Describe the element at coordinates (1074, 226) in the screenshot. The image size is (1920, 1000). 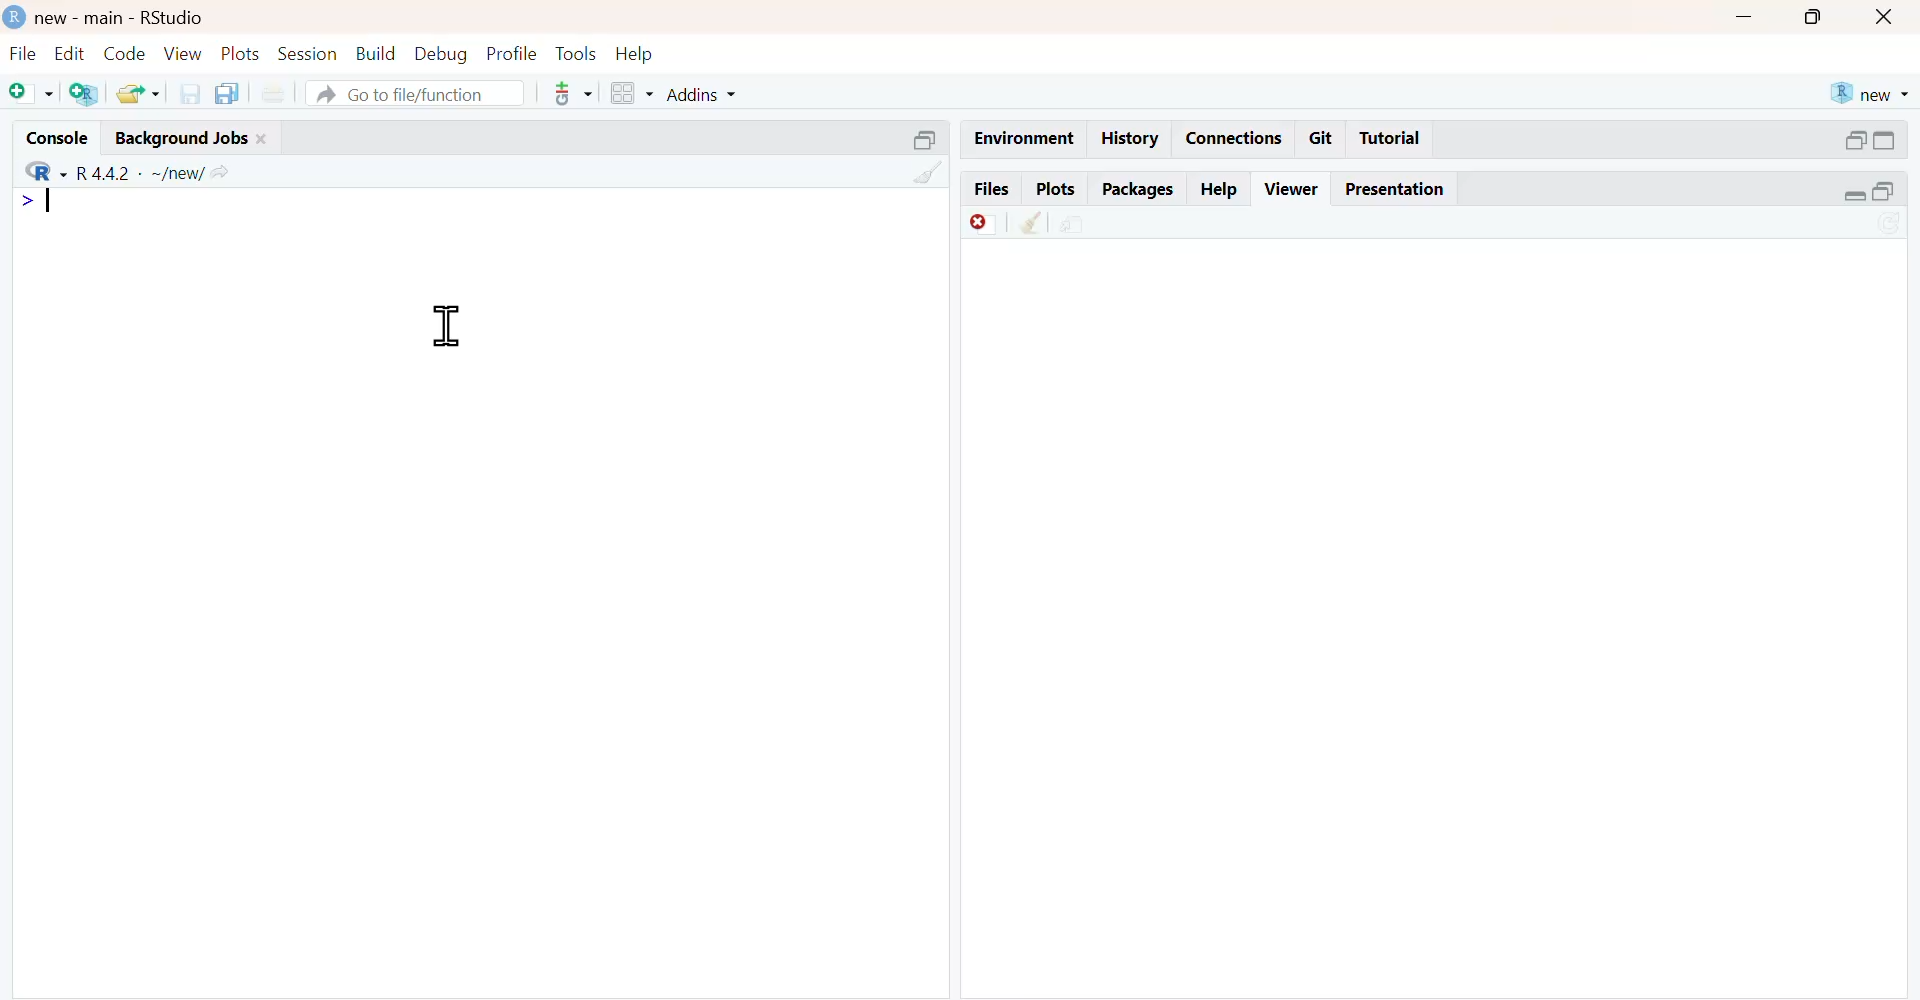
I see `share` at that location.